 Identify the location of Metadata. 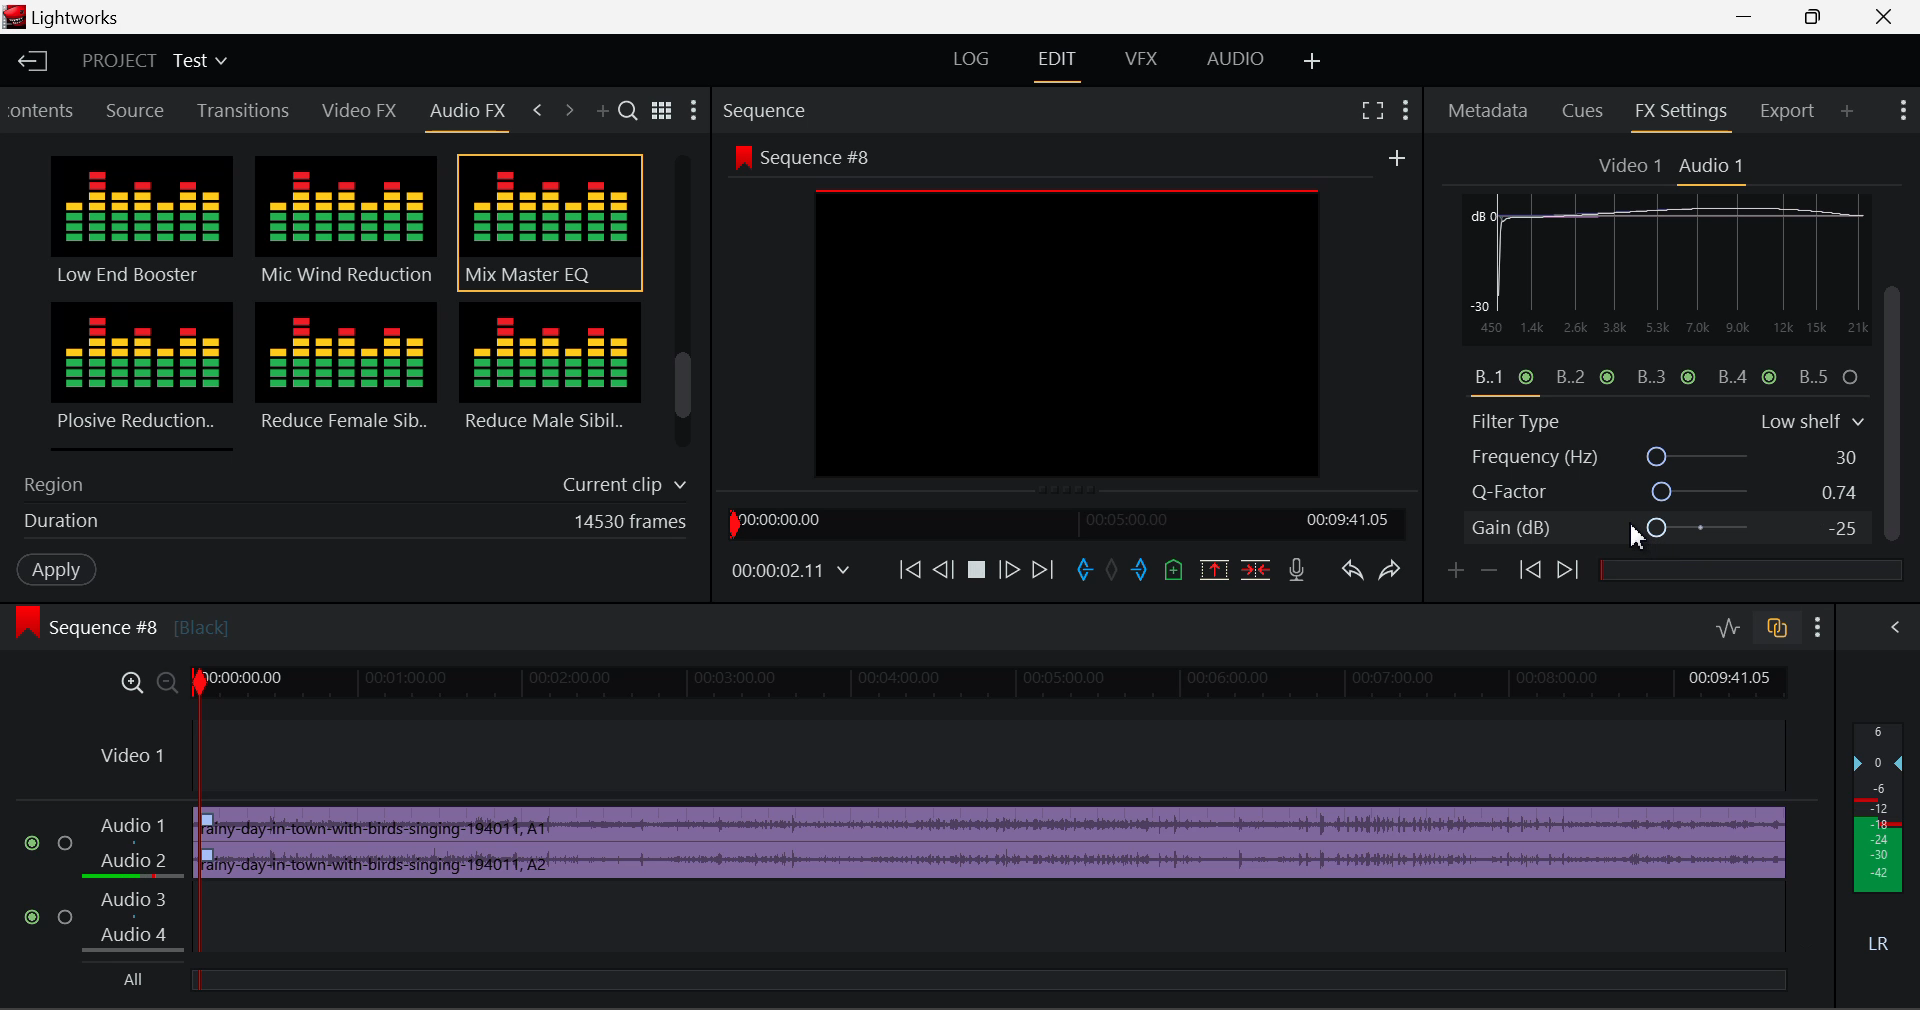
(1489, 113).